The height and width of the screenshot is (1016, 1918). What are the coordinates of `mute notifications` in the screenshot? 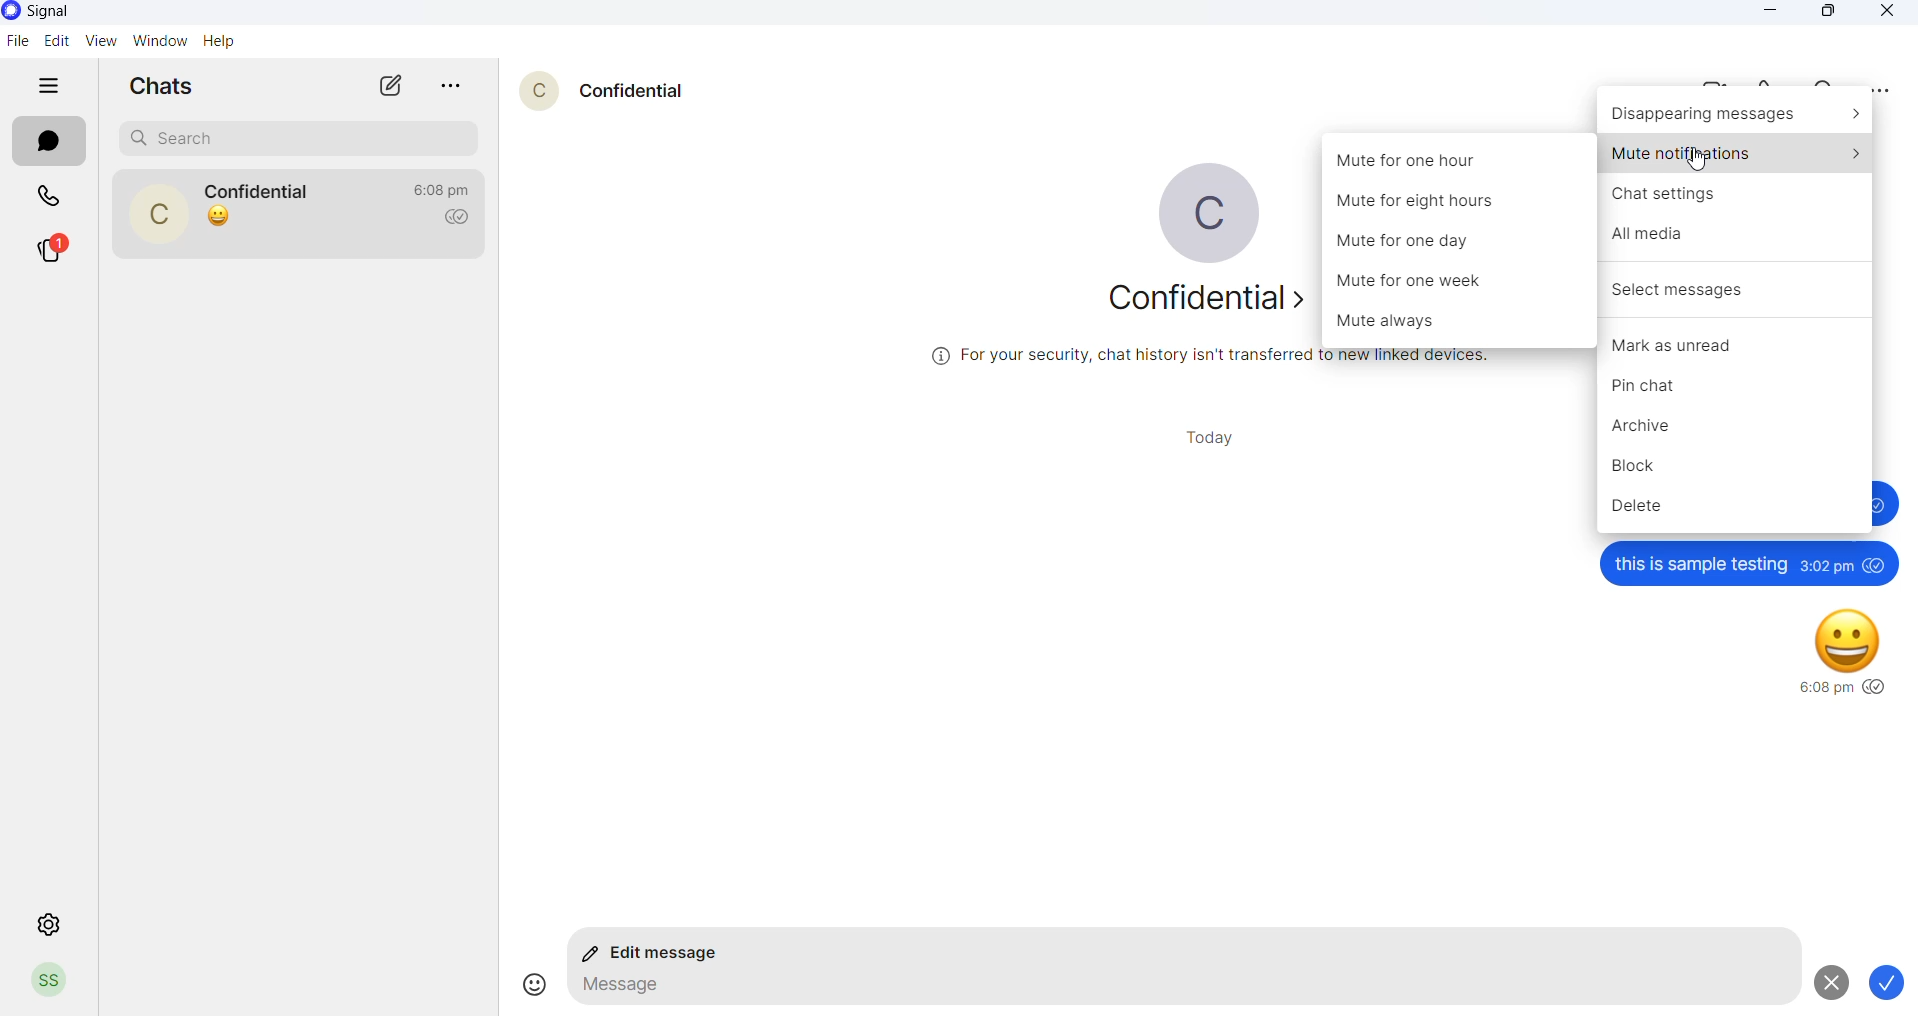 It's located at (1736, 152).